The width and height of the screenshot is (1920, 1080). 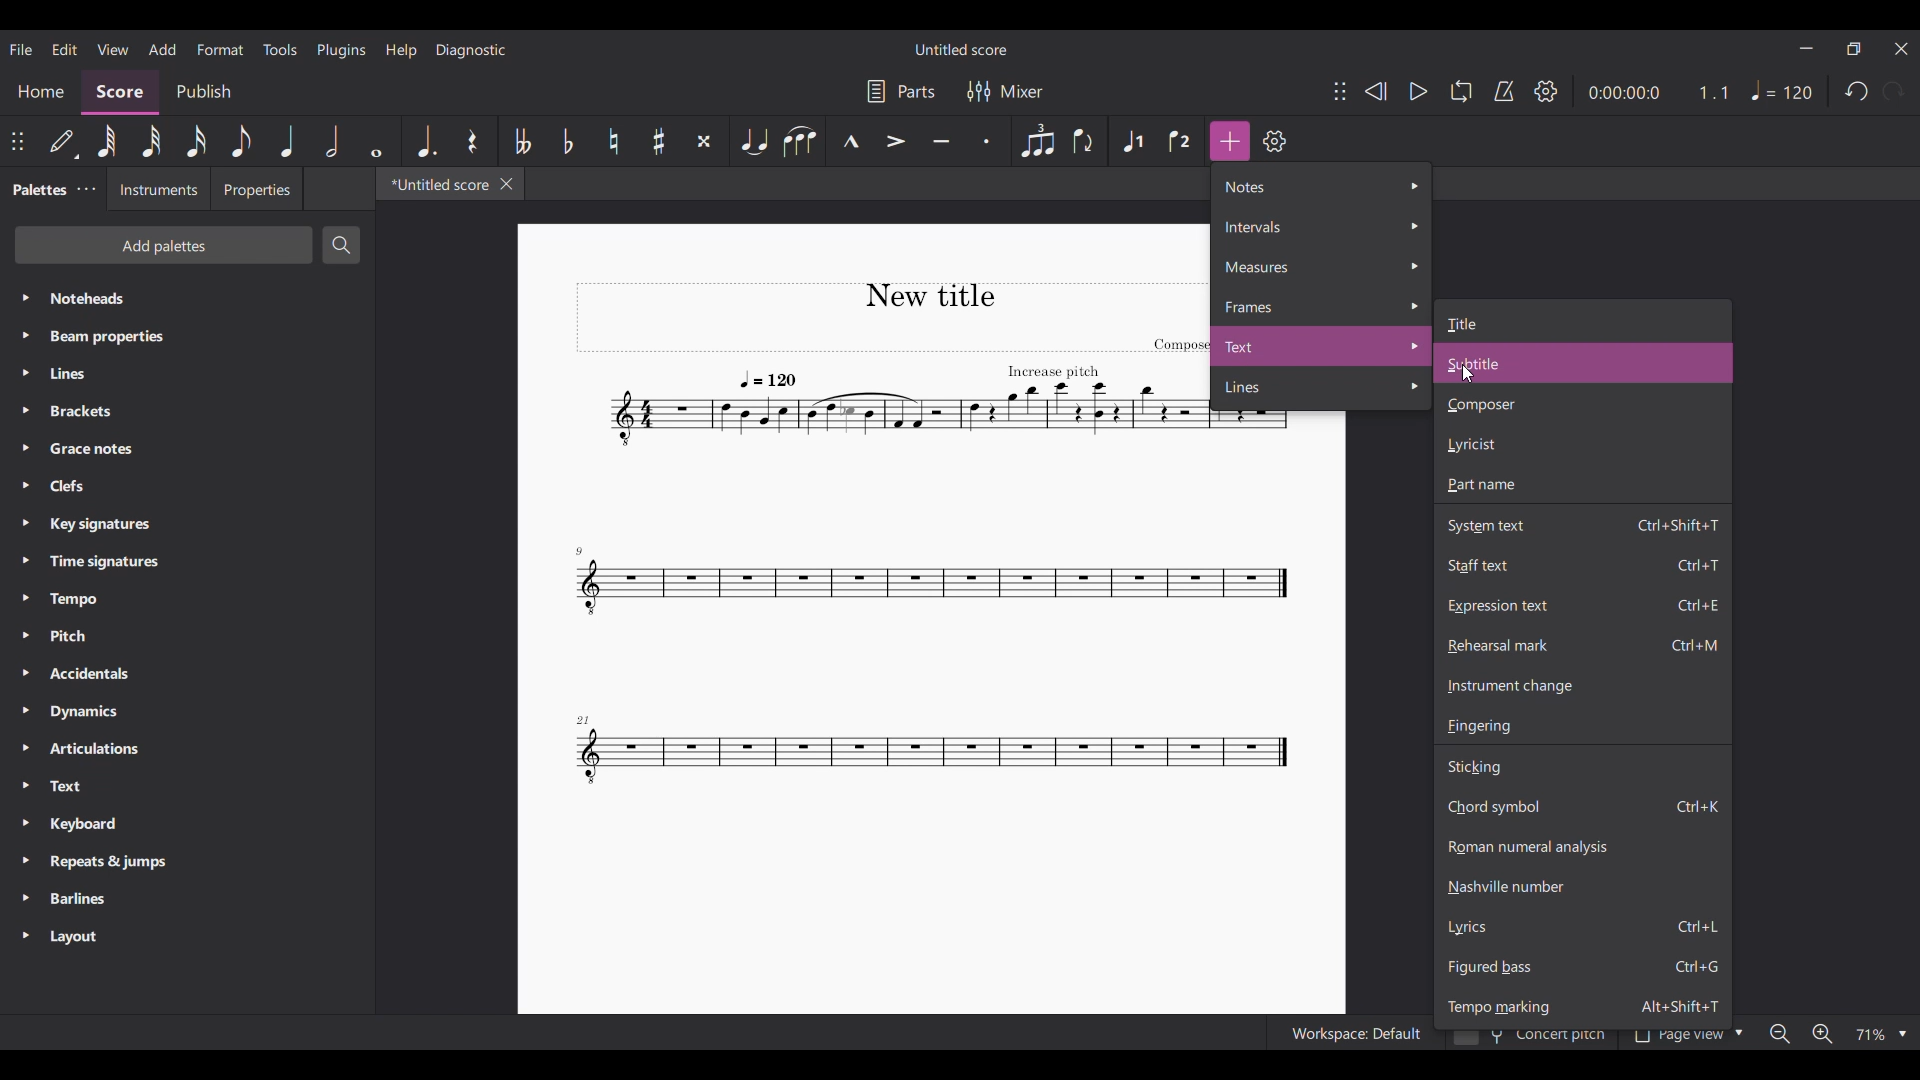 What do you see at coordinates (35, 191) in the screenshot?
I see `Palettes` at bounding box center [35, 191].